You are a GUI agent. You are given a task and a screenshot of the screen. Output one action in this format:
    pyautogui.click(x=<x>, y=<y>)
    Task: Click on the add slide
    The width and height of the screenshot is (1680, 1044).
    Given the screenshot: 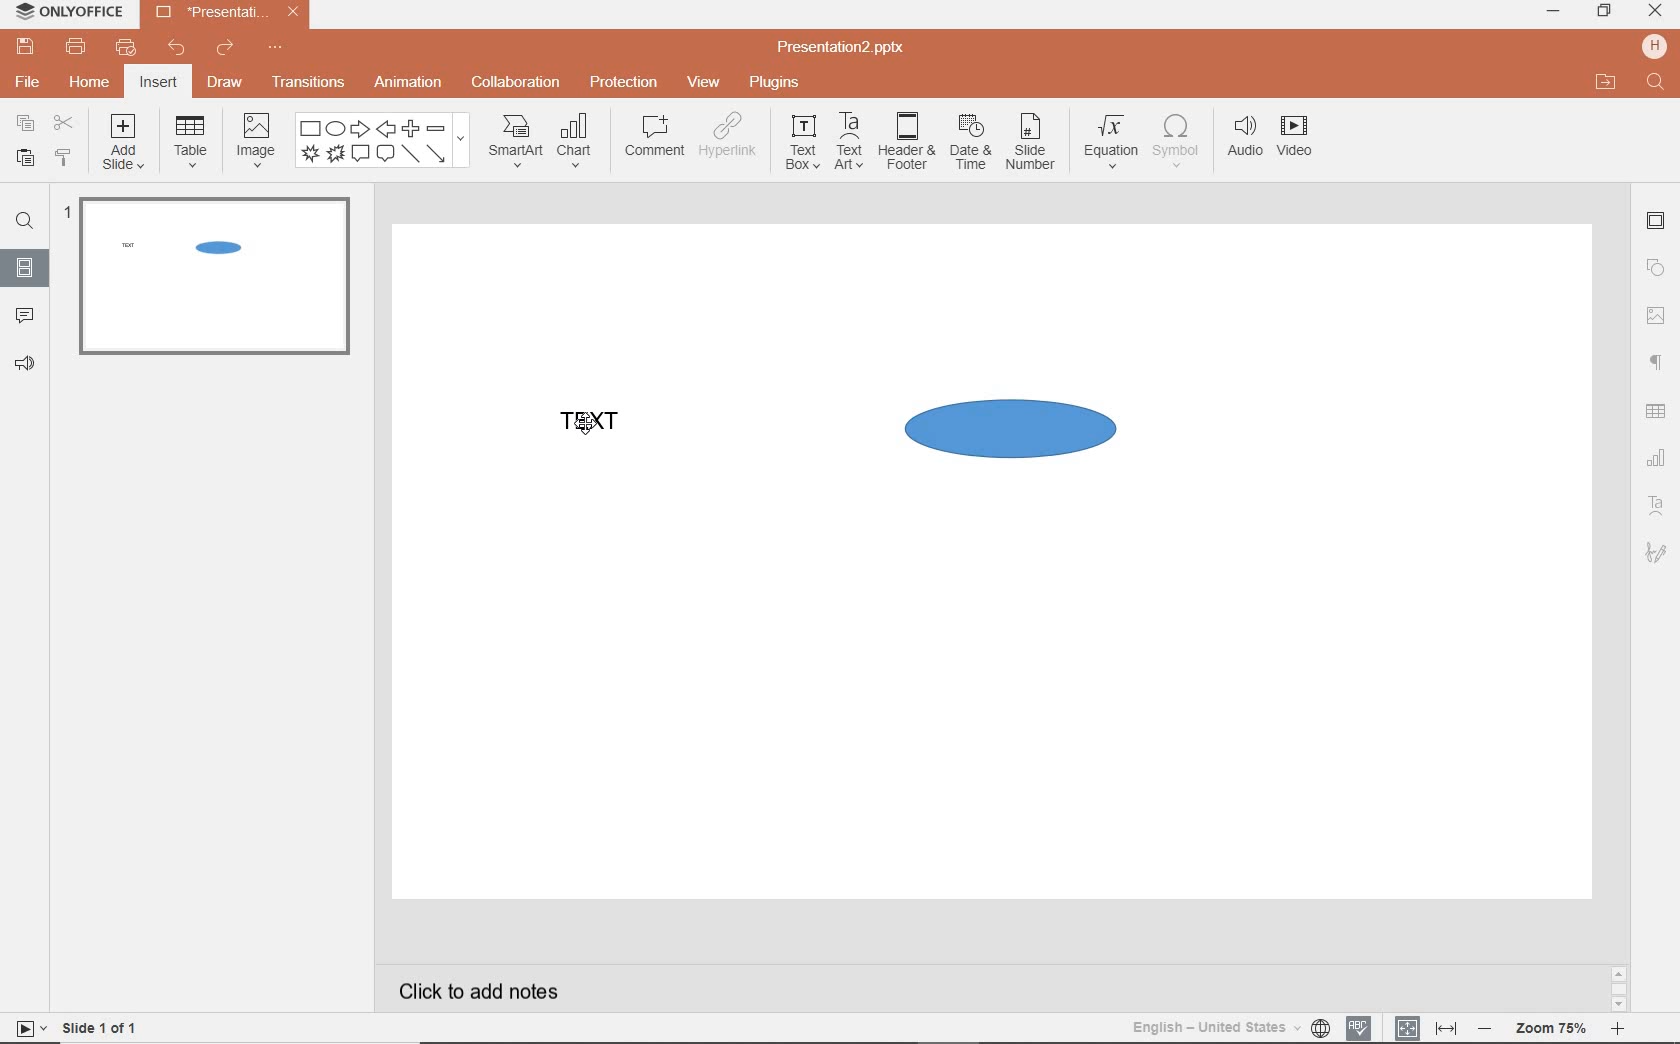 What is the action you would take?
    pyautogui.click(x=124, y=145)
    